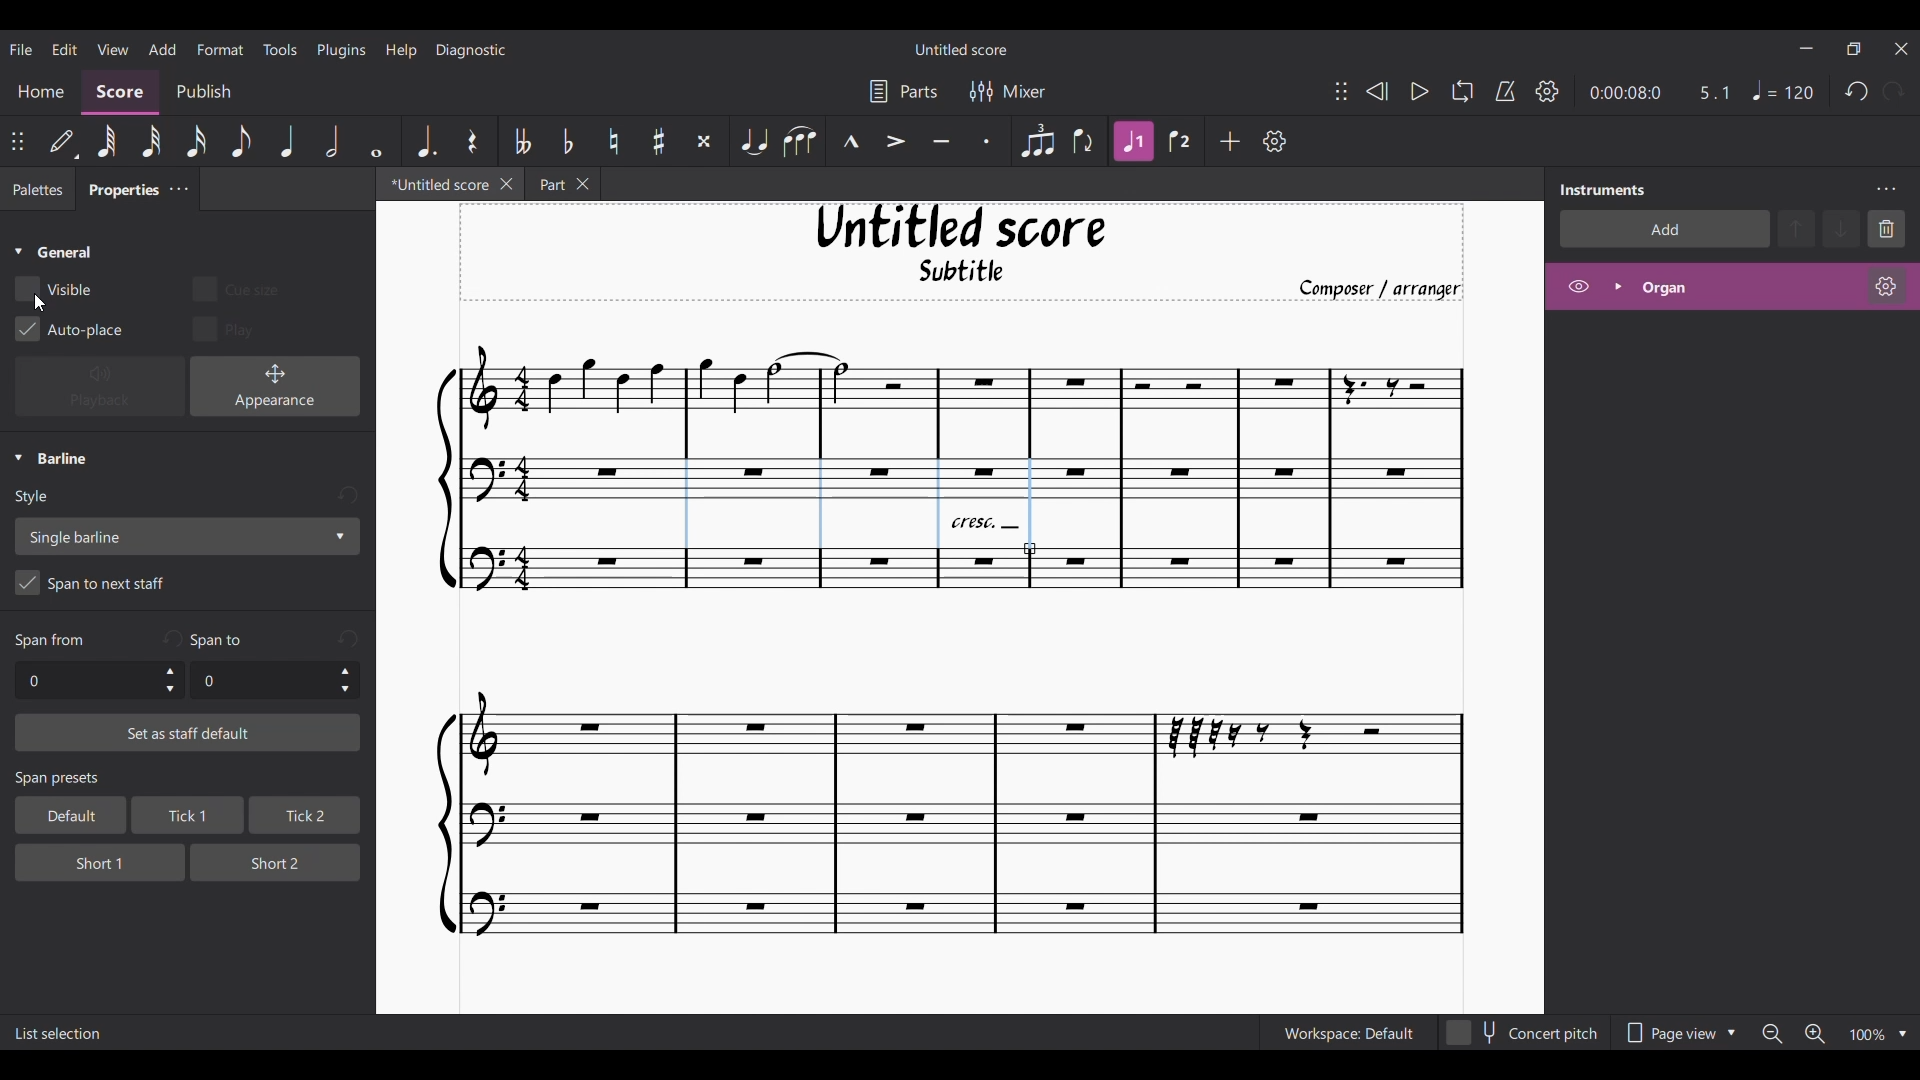 The width and height of the screenshot is (1920, 1080). What do you see at coordinates (64, 48) in the screenshot?
I see `Edit menu` at bounding box center [64, 48].